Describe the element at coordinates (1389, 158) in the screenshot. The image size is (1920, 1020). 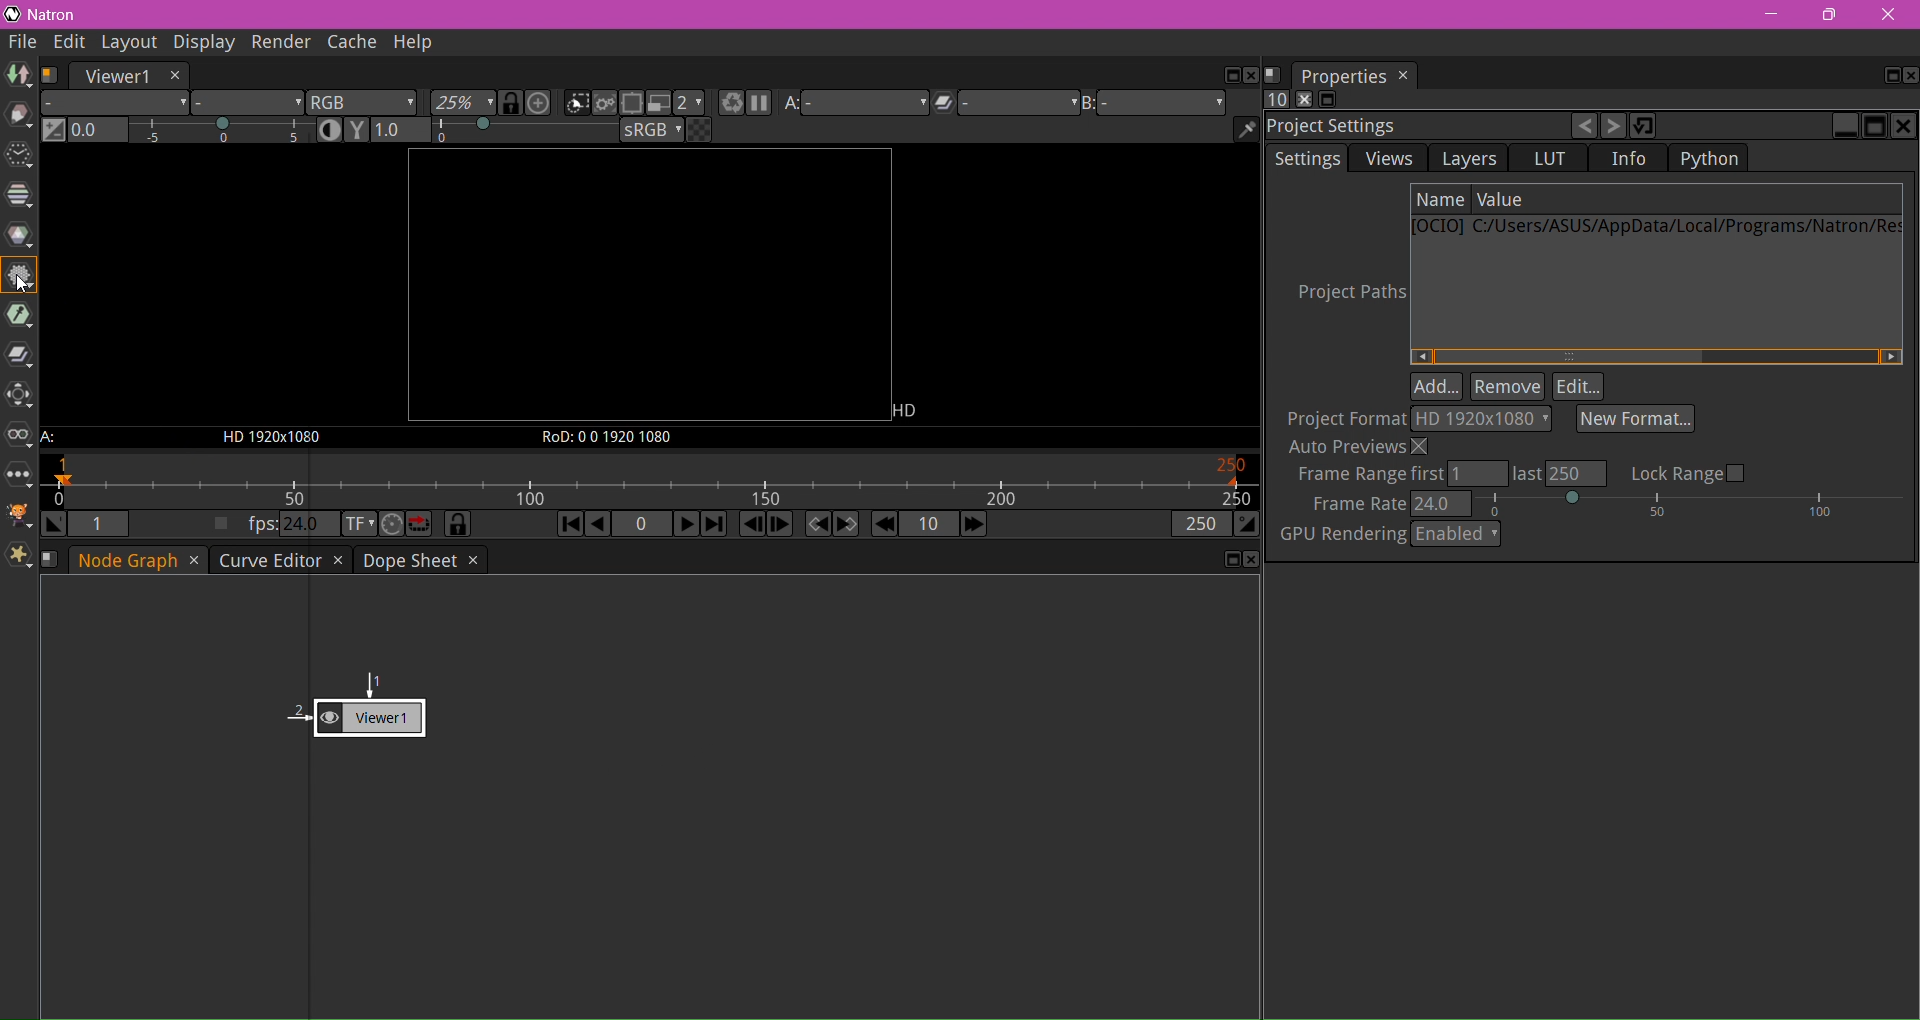
I see `Views` at that location.